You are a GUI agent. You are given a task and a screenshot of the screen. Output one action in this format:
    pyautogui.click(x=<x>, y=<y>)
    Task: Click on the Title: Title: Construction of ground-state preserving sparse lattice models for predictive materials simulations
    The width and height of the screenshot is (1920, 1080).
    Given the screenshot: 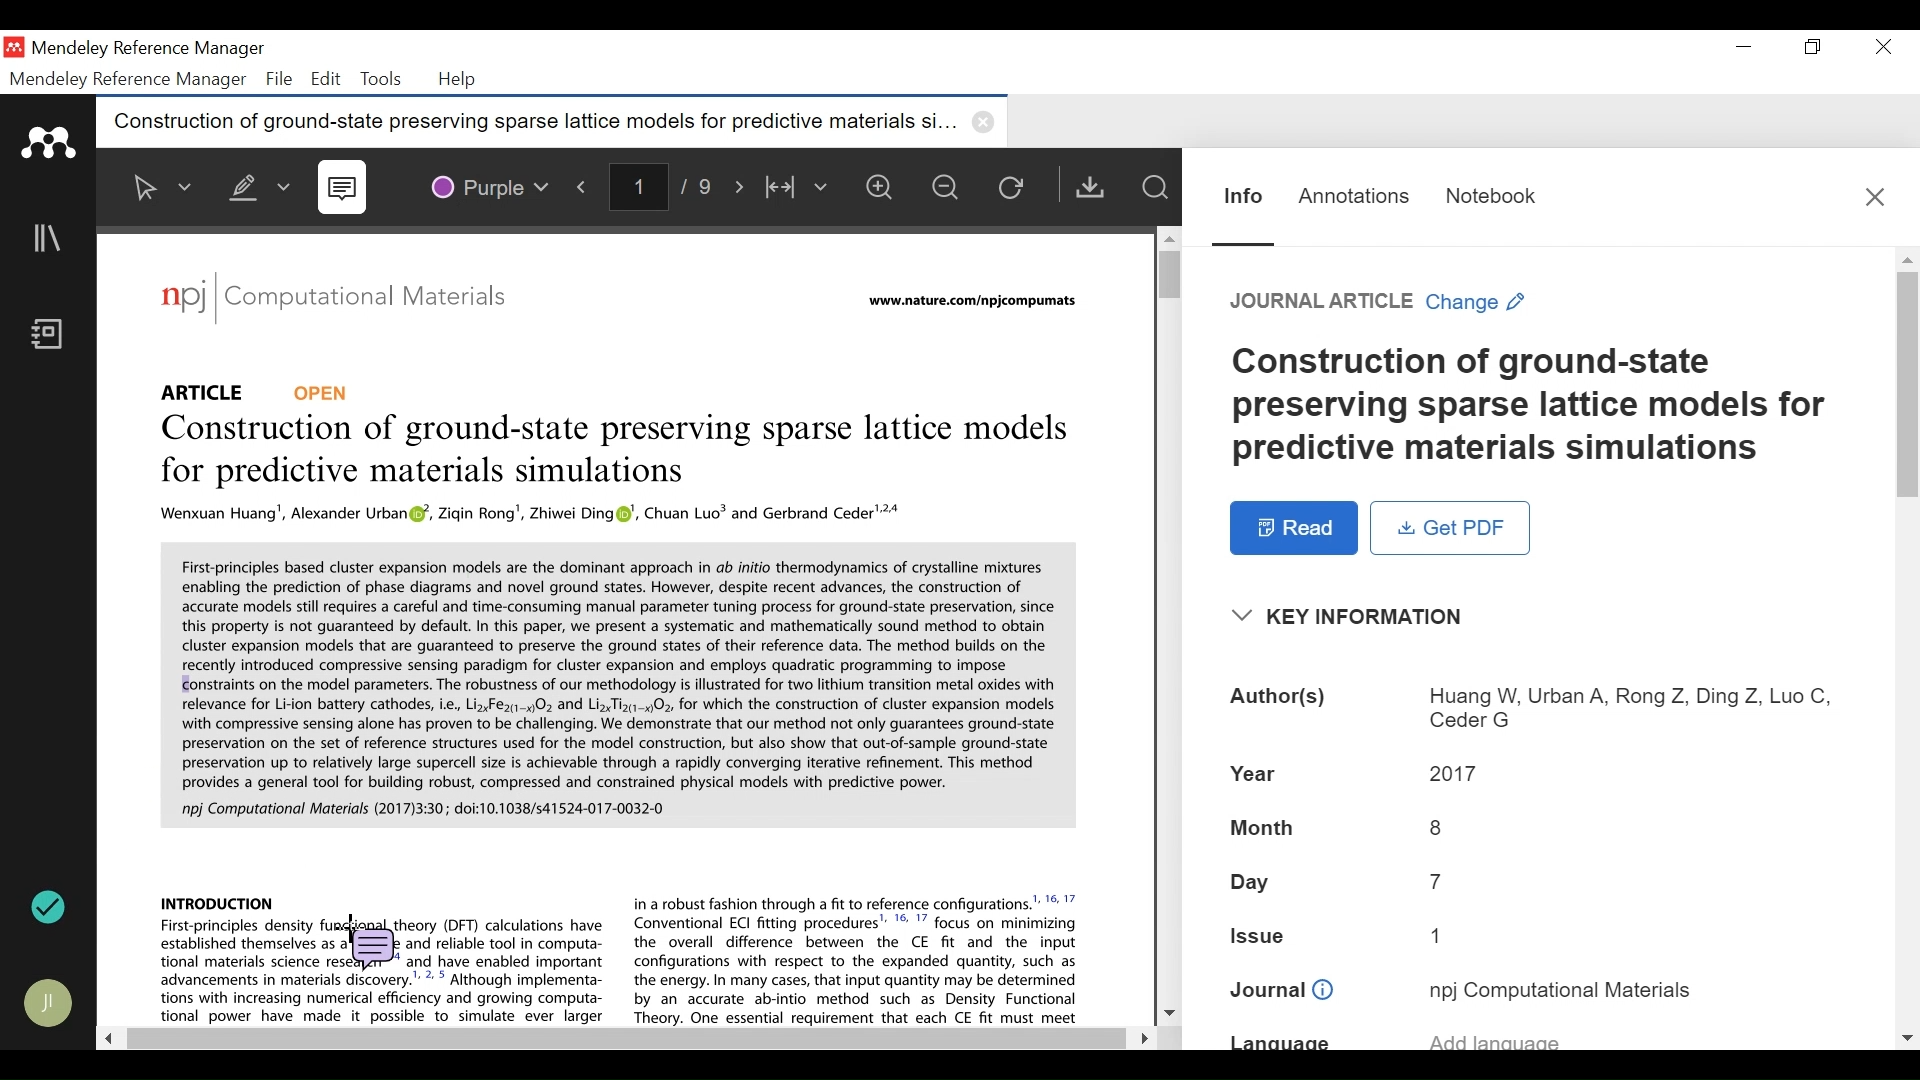 What is the action you would take?
    pyautogui.click(x=1540, y=407)
    